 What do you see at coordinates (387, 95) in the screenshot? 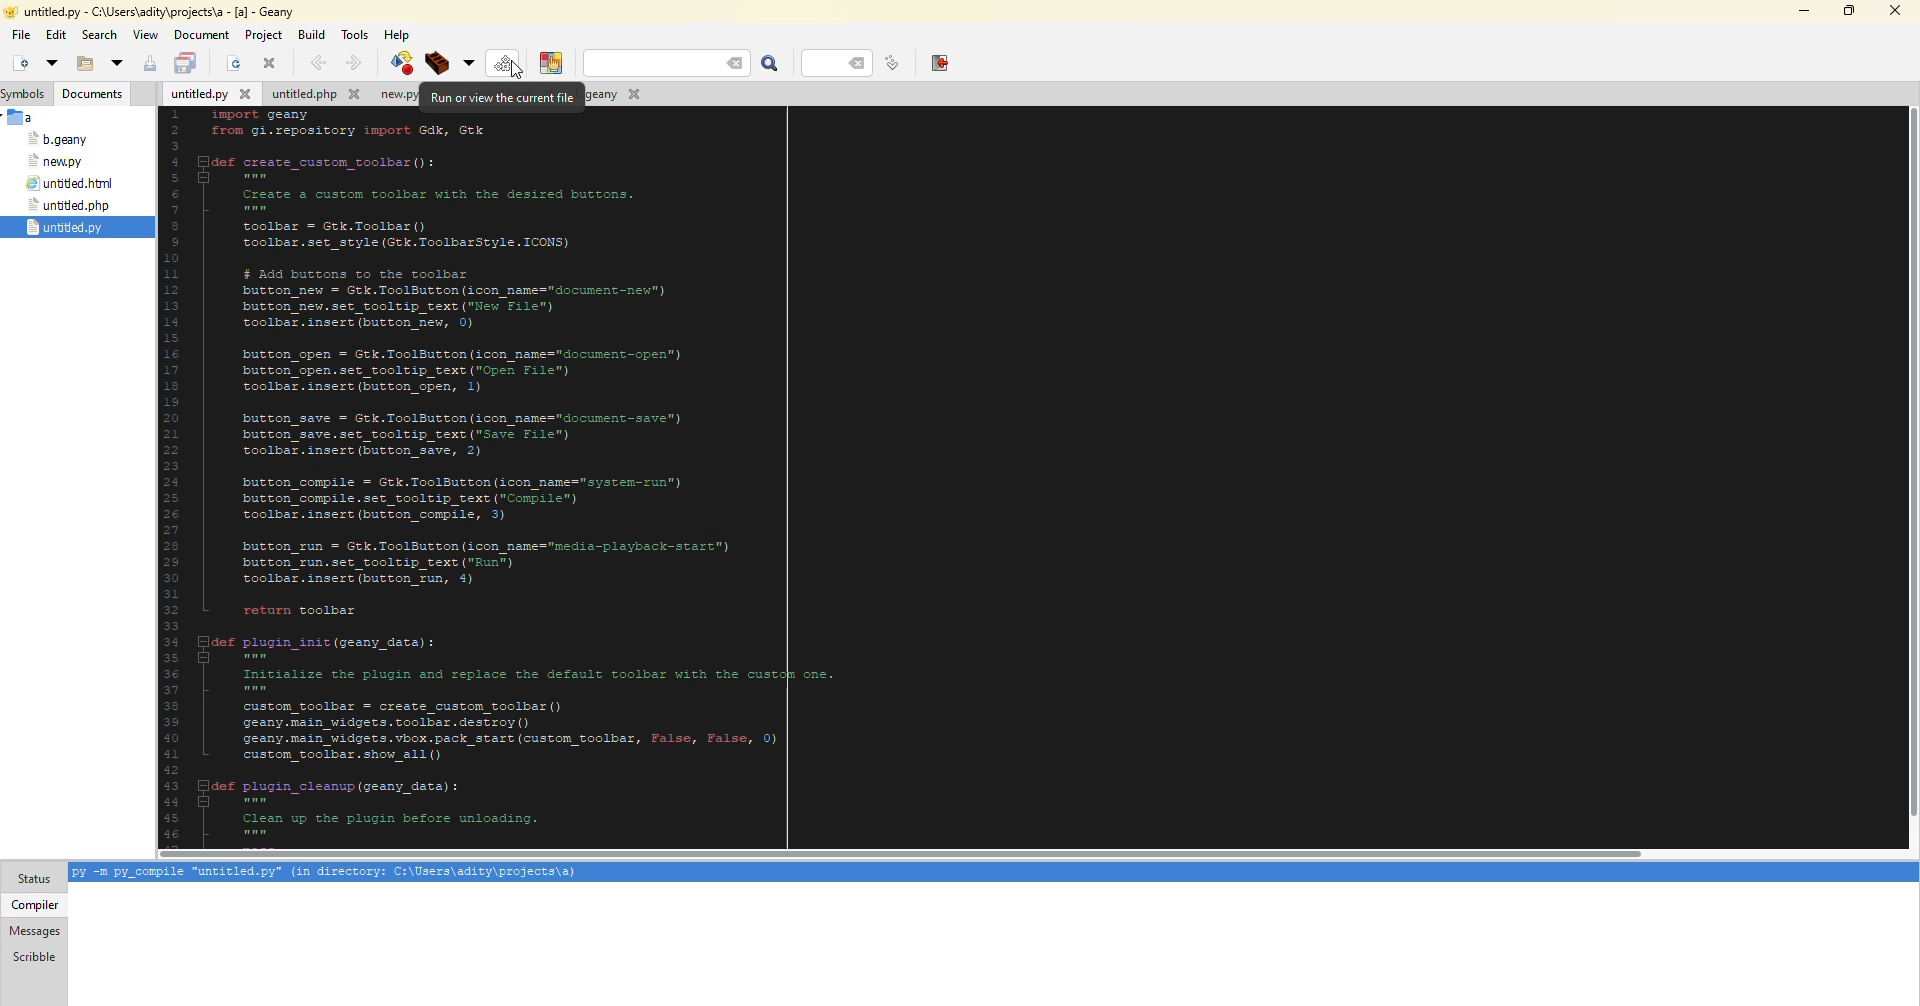
I see `file` at bounding box center [387, 95].